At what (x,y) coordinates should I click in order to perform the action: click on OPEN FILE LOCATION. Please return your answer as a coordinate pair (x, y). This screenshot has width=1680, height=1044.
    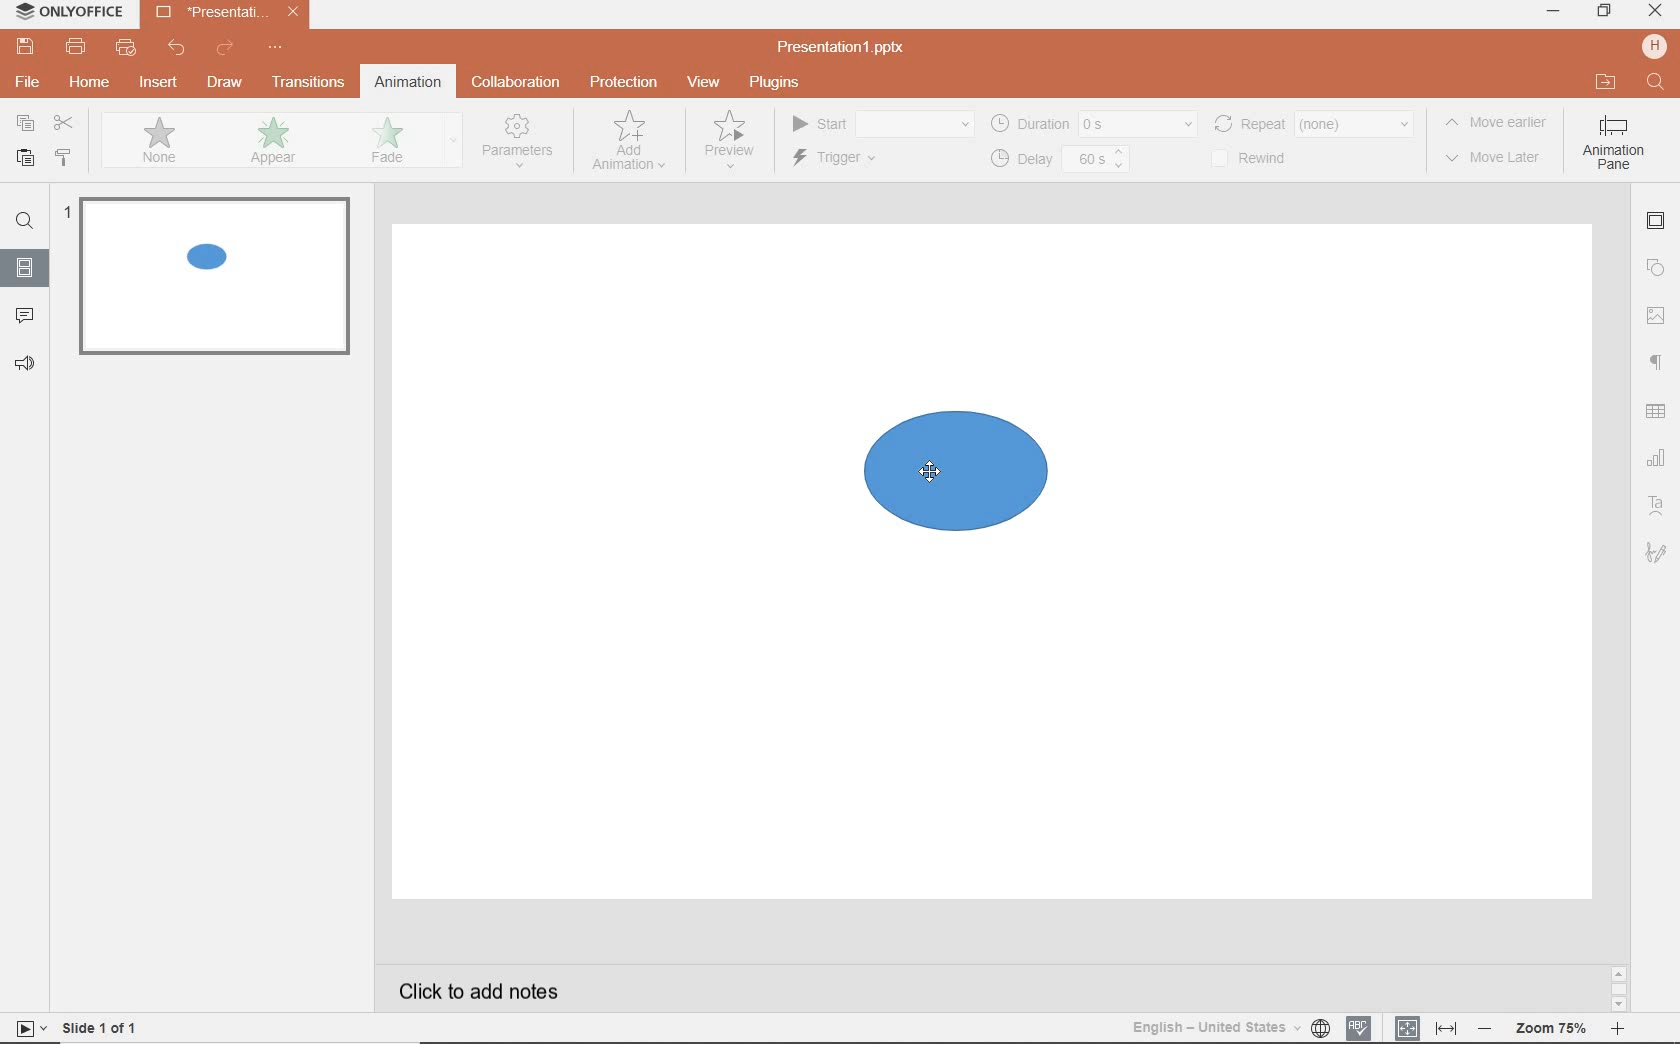
    Looking at the image, I should click on (1605, 83).